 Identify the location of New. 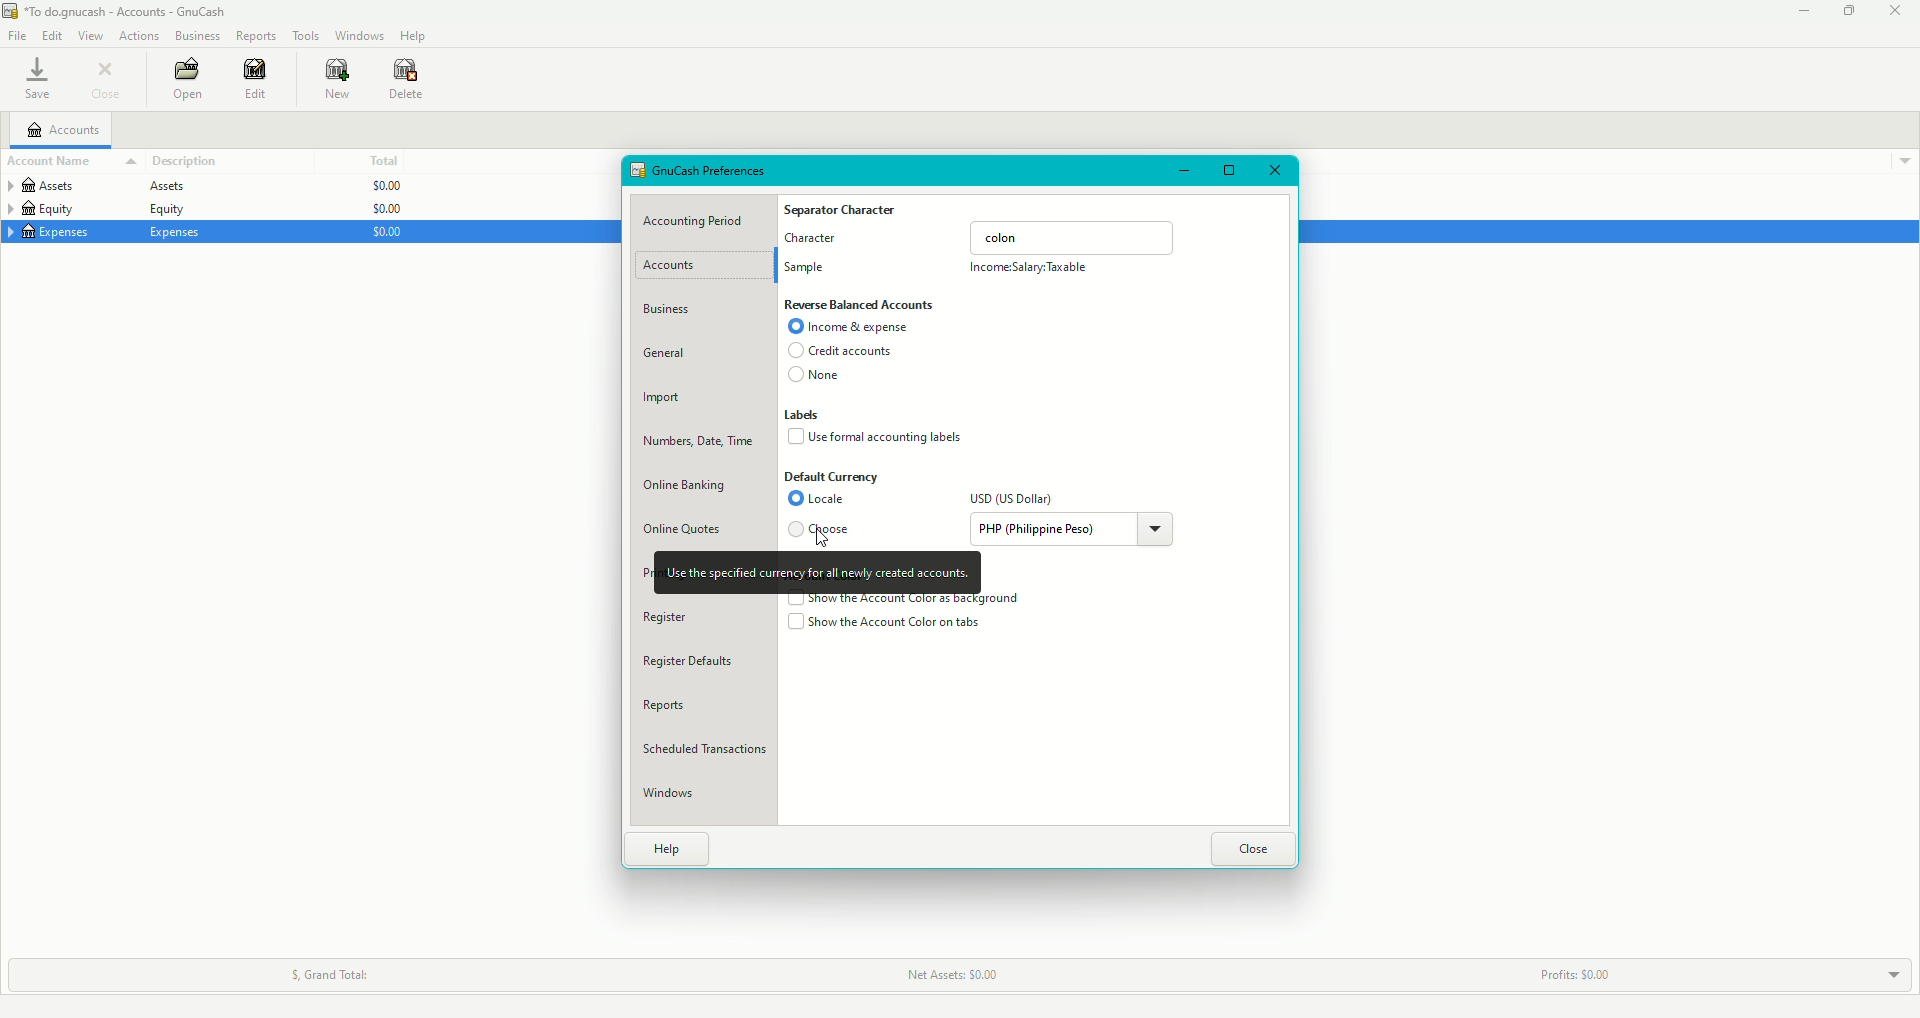
(339, 79).